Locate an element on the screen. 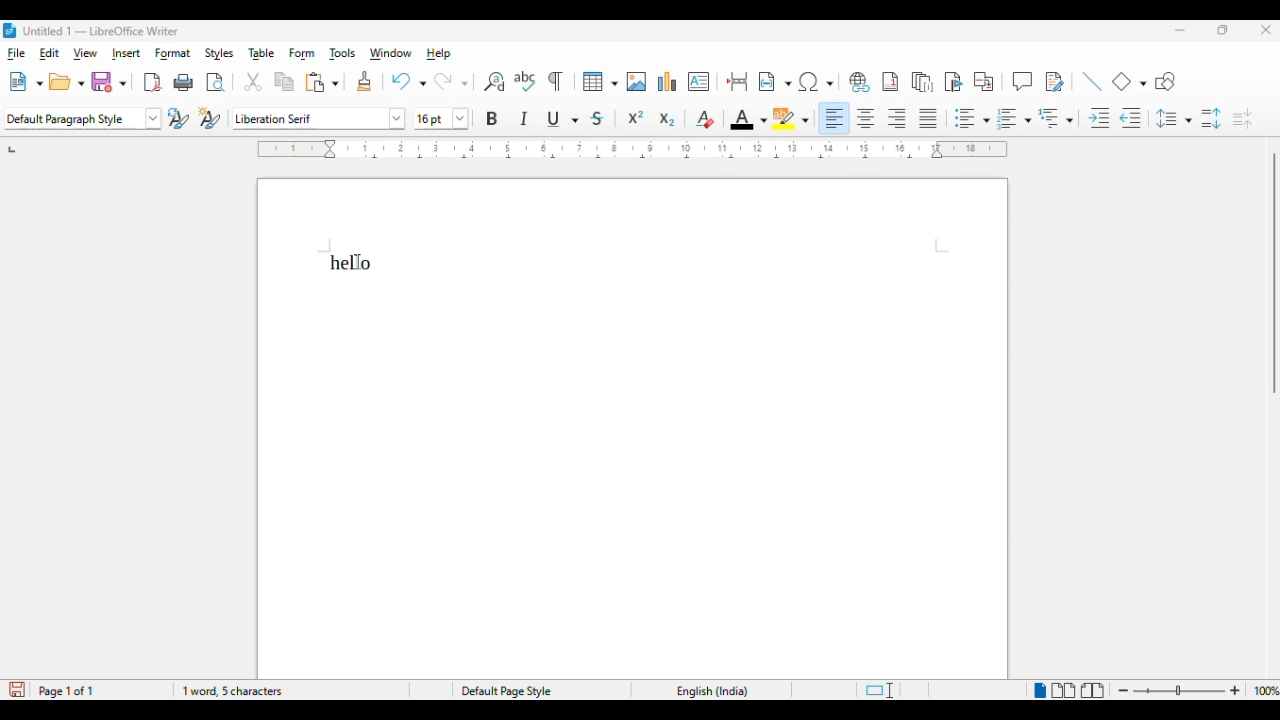 The width and height of the screenshot is (1280, 720). strikethrough is located at coordinates (598, 120).